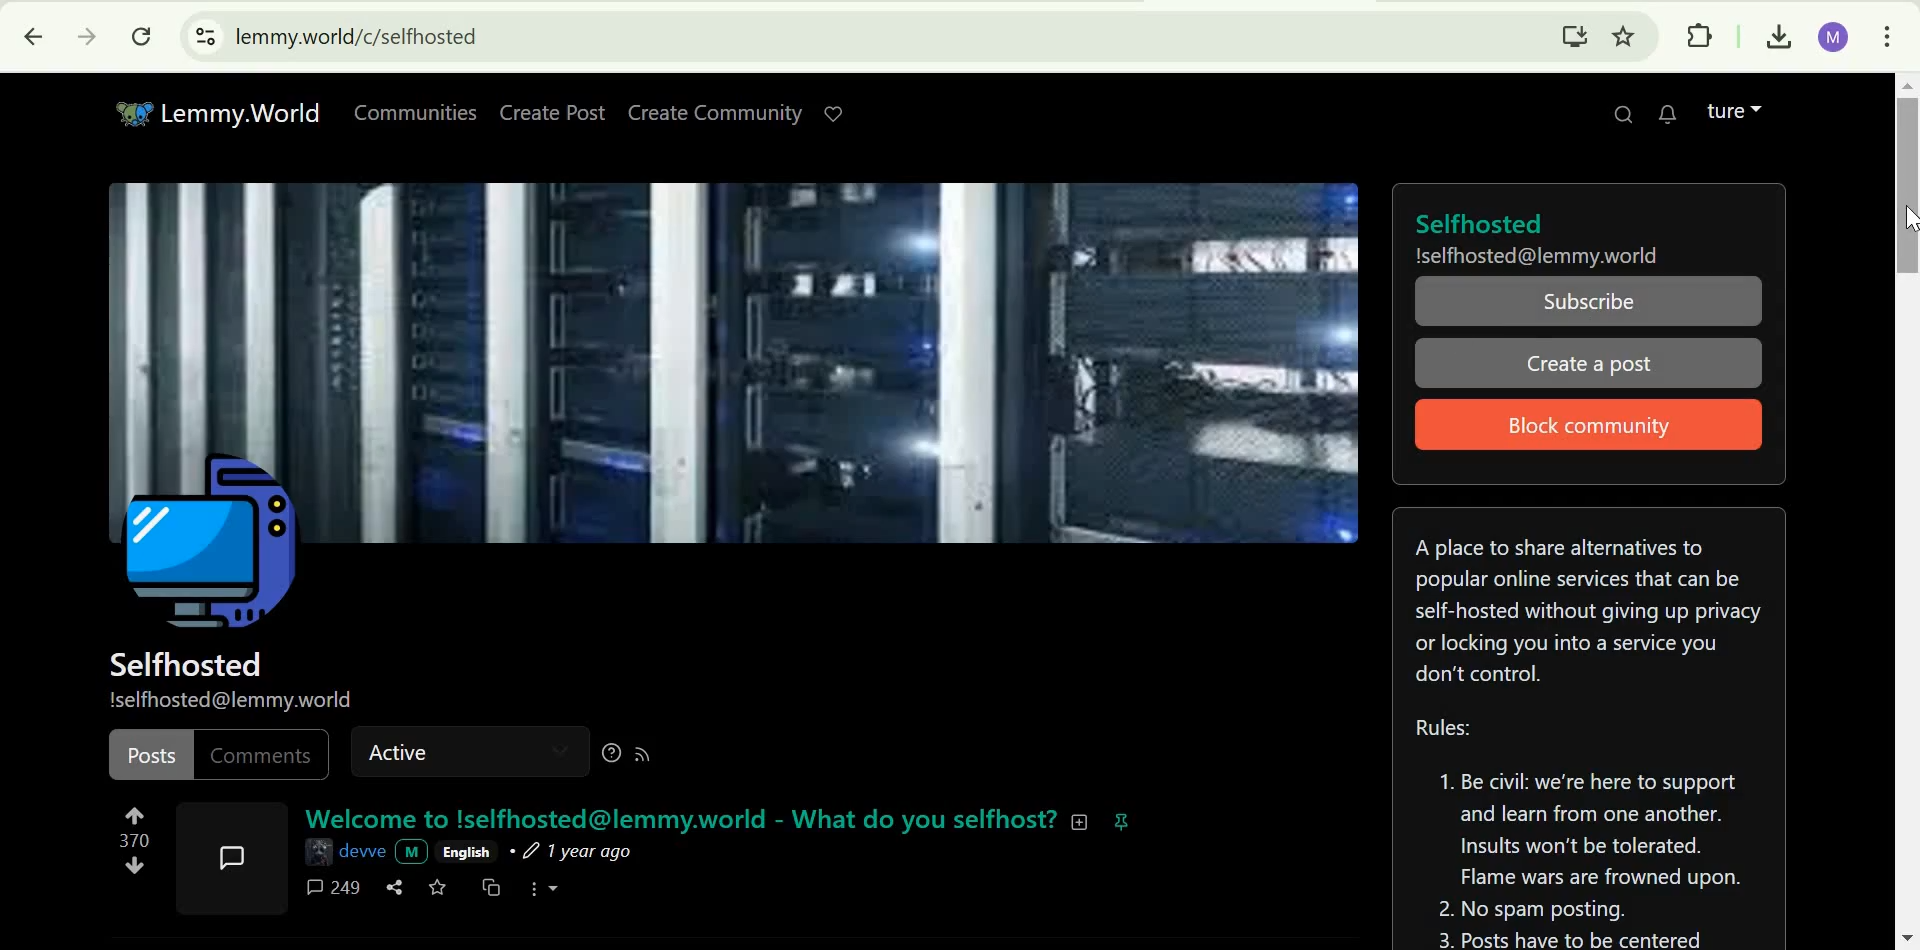  What do you see at coordinates (1733, 111) in the screenshot?
I see `Lemmy account` at bounding box center [1733, 111].